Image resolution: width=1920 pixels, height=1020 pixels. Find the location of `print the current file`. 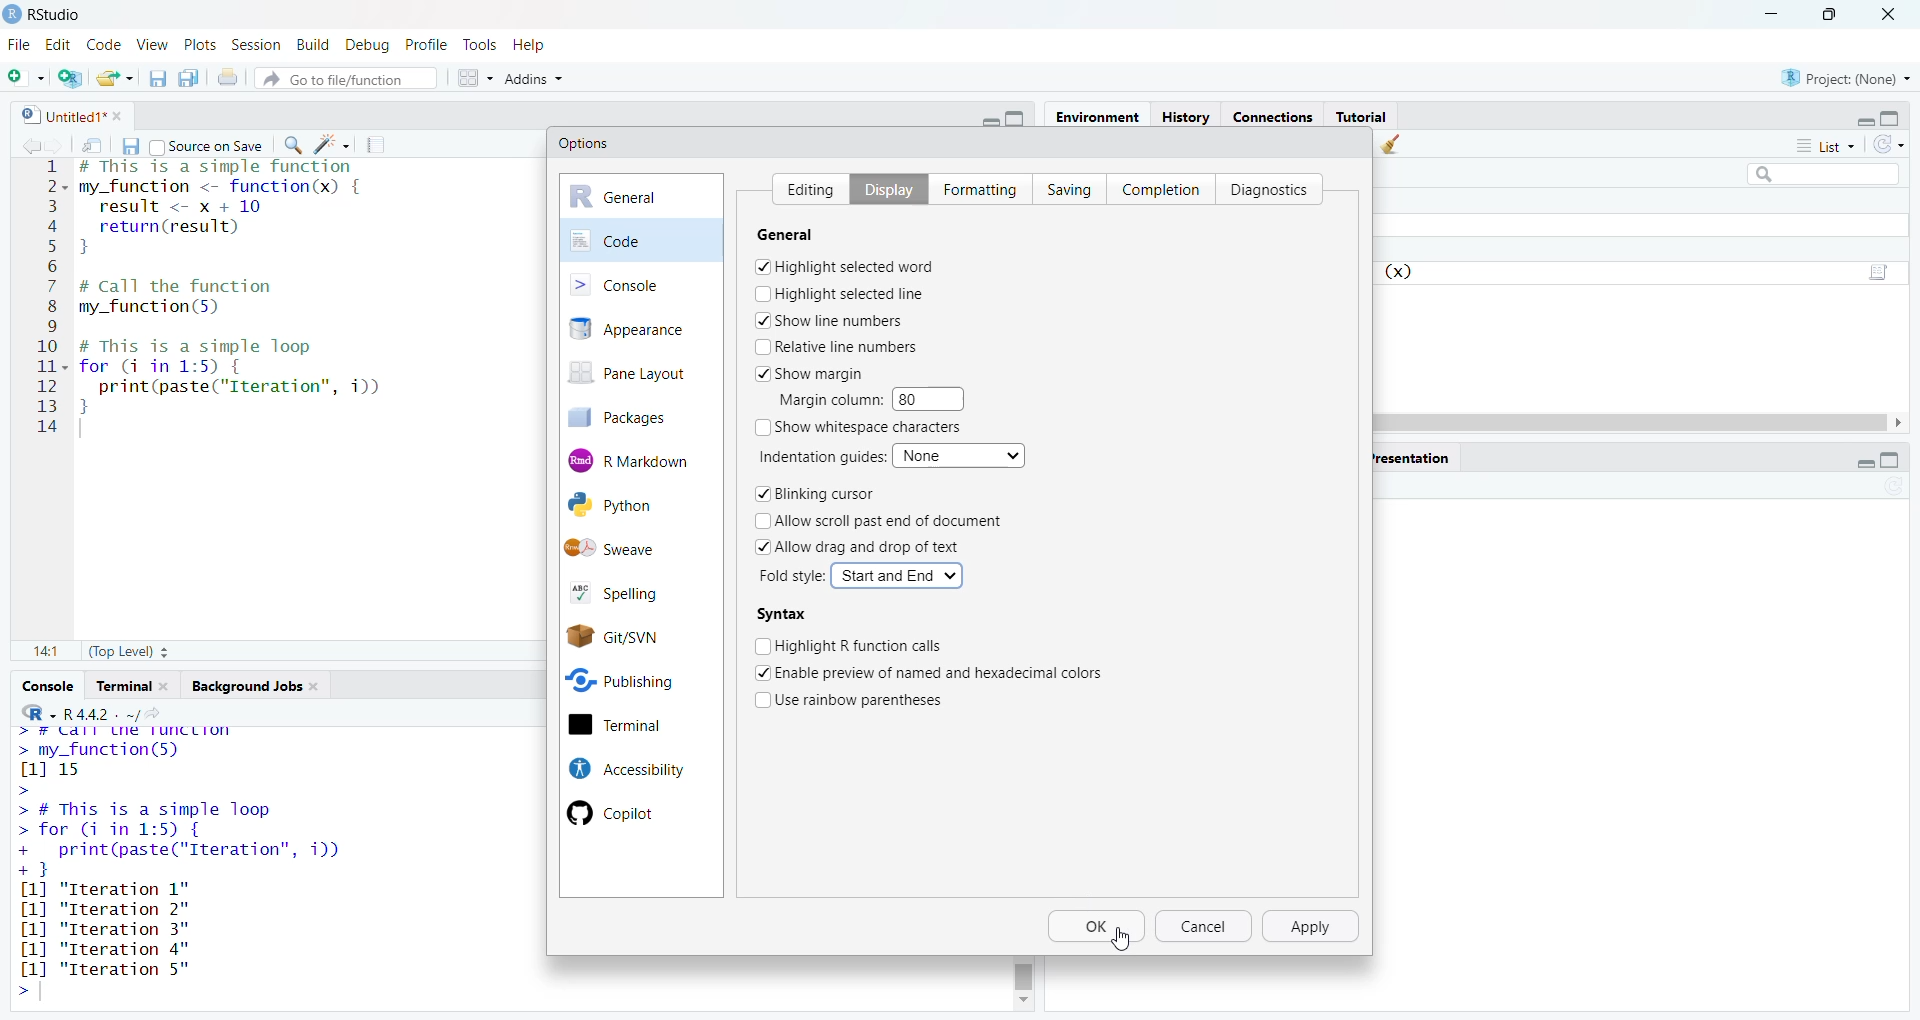

print the current file is located at coordinates (230, 77).